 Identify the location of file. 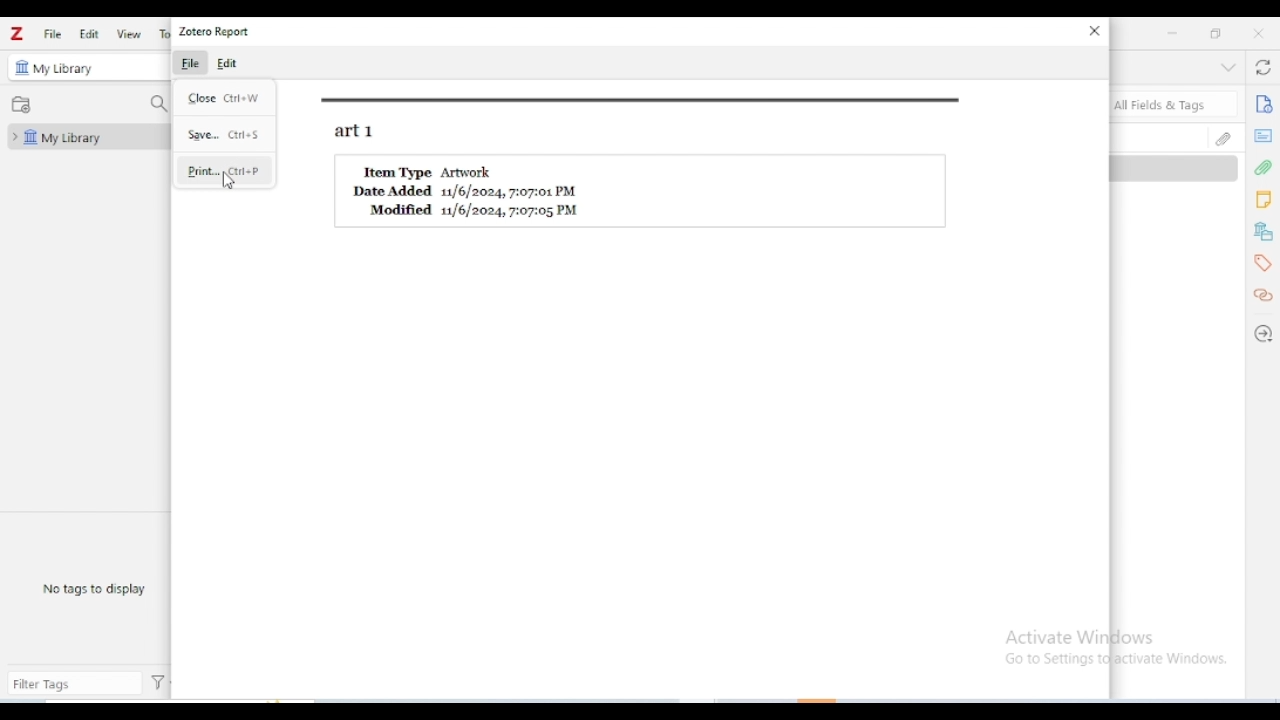
(190, 62).